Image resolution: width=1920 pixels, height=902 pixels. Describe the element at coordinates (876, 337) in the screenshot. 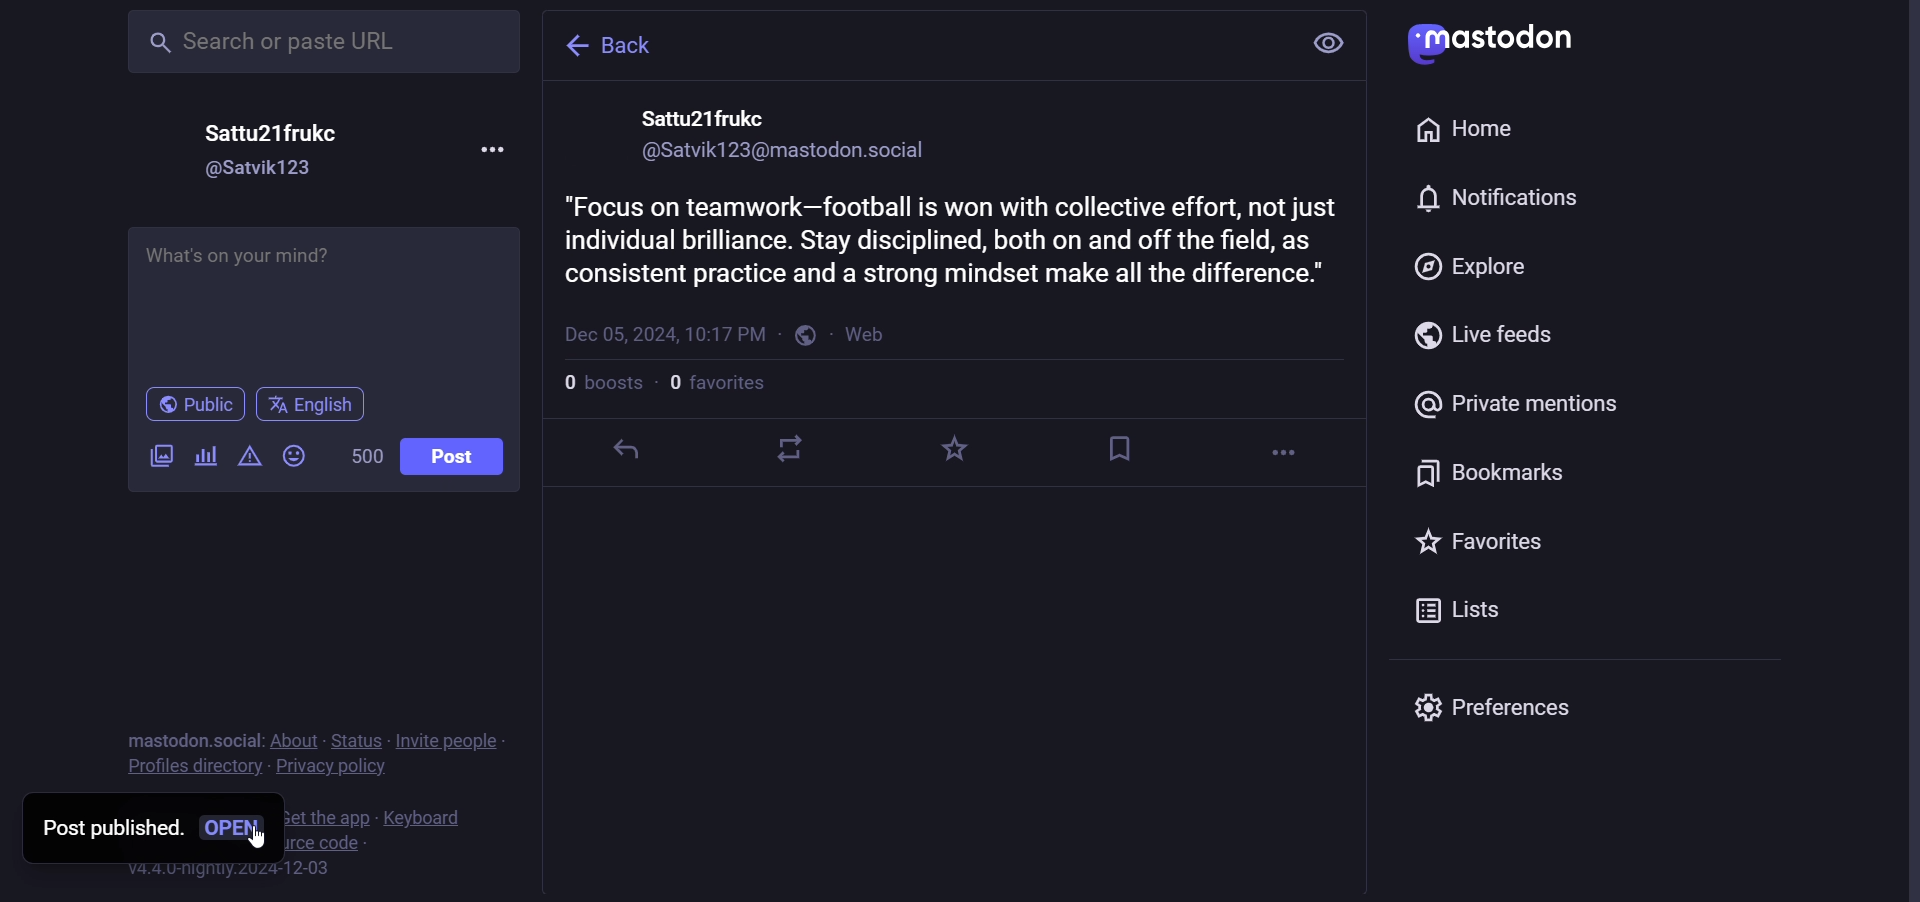

I see `web` at that location.